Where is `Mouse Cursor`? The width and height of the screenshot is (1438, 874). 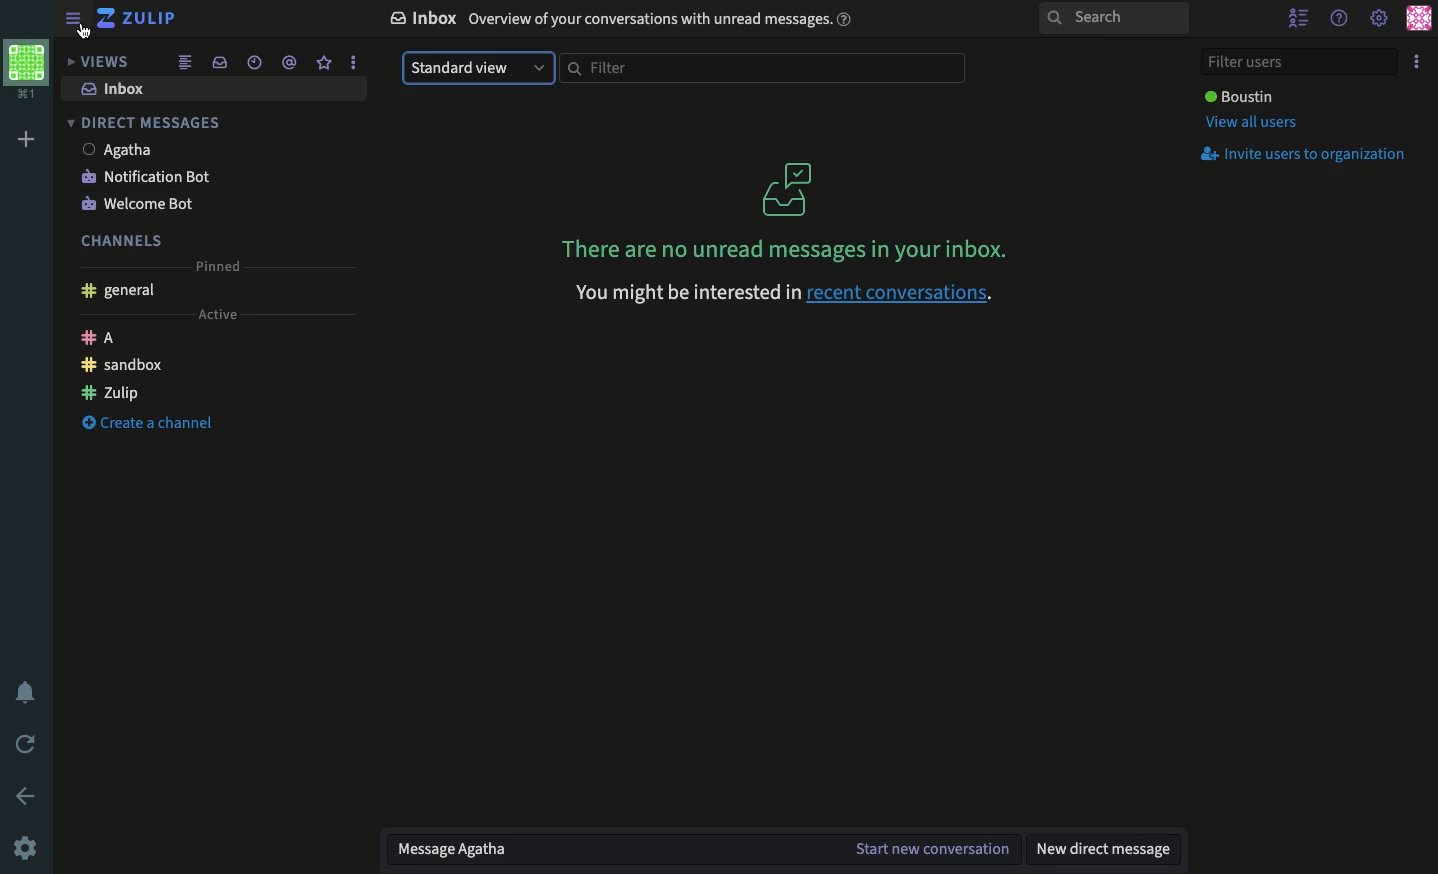
Mouse Cursor is located at coordinates (86, 31).